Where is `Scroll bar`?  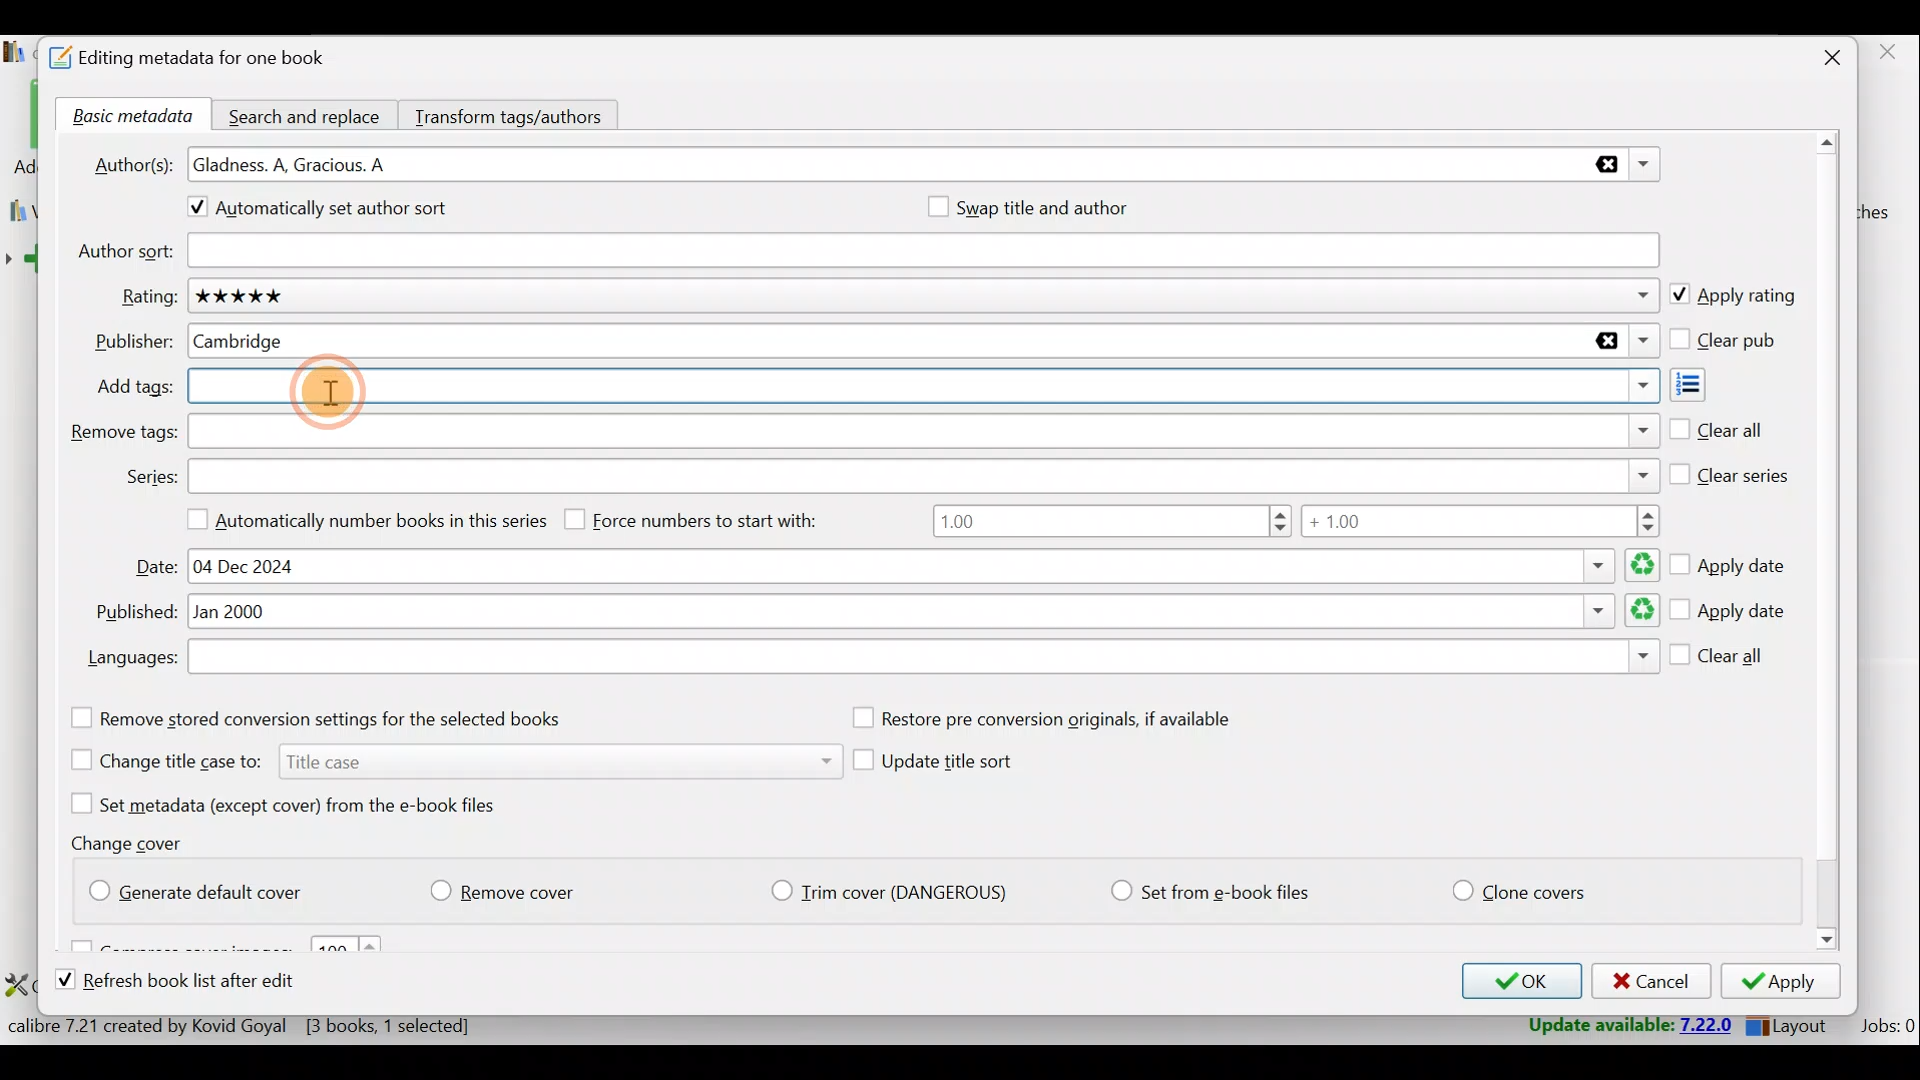 Scroll bar is located at coordinates (1829, 544).